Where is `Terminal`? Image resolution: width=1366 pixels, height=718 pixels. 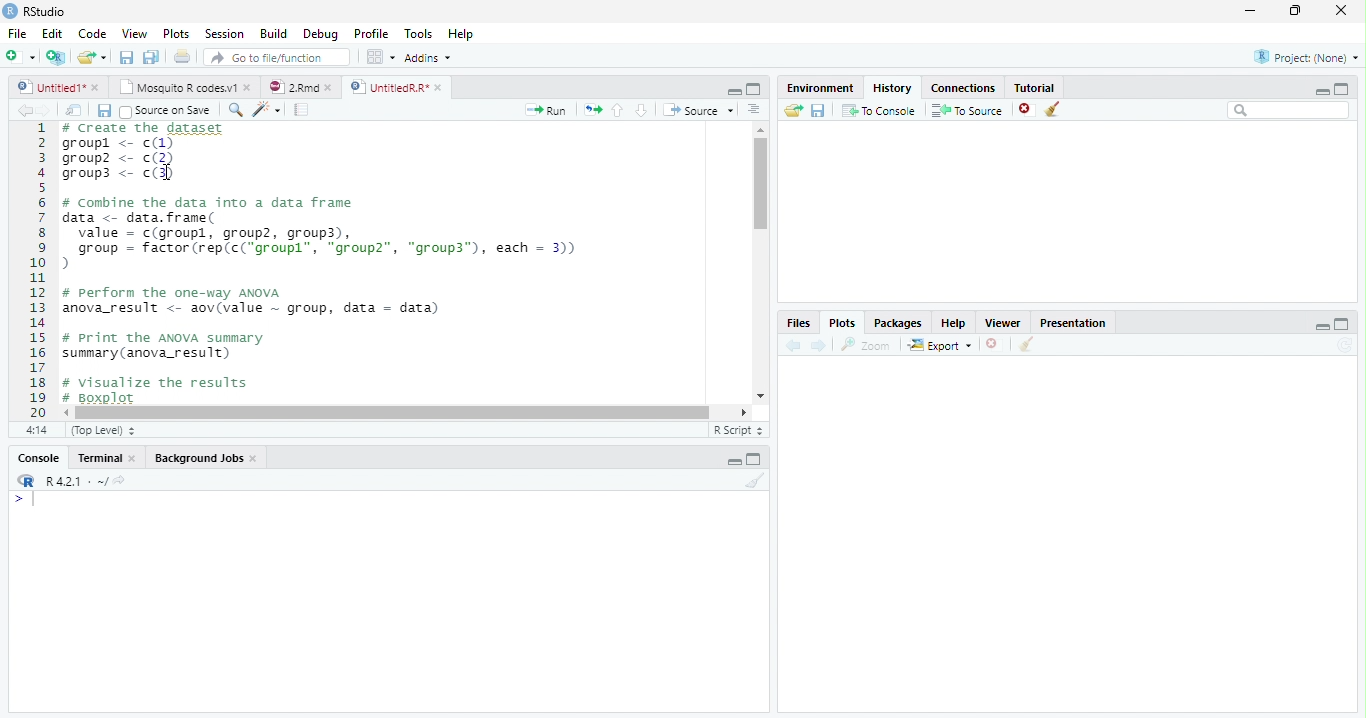
Terminal is located at coordinates (108, 458).